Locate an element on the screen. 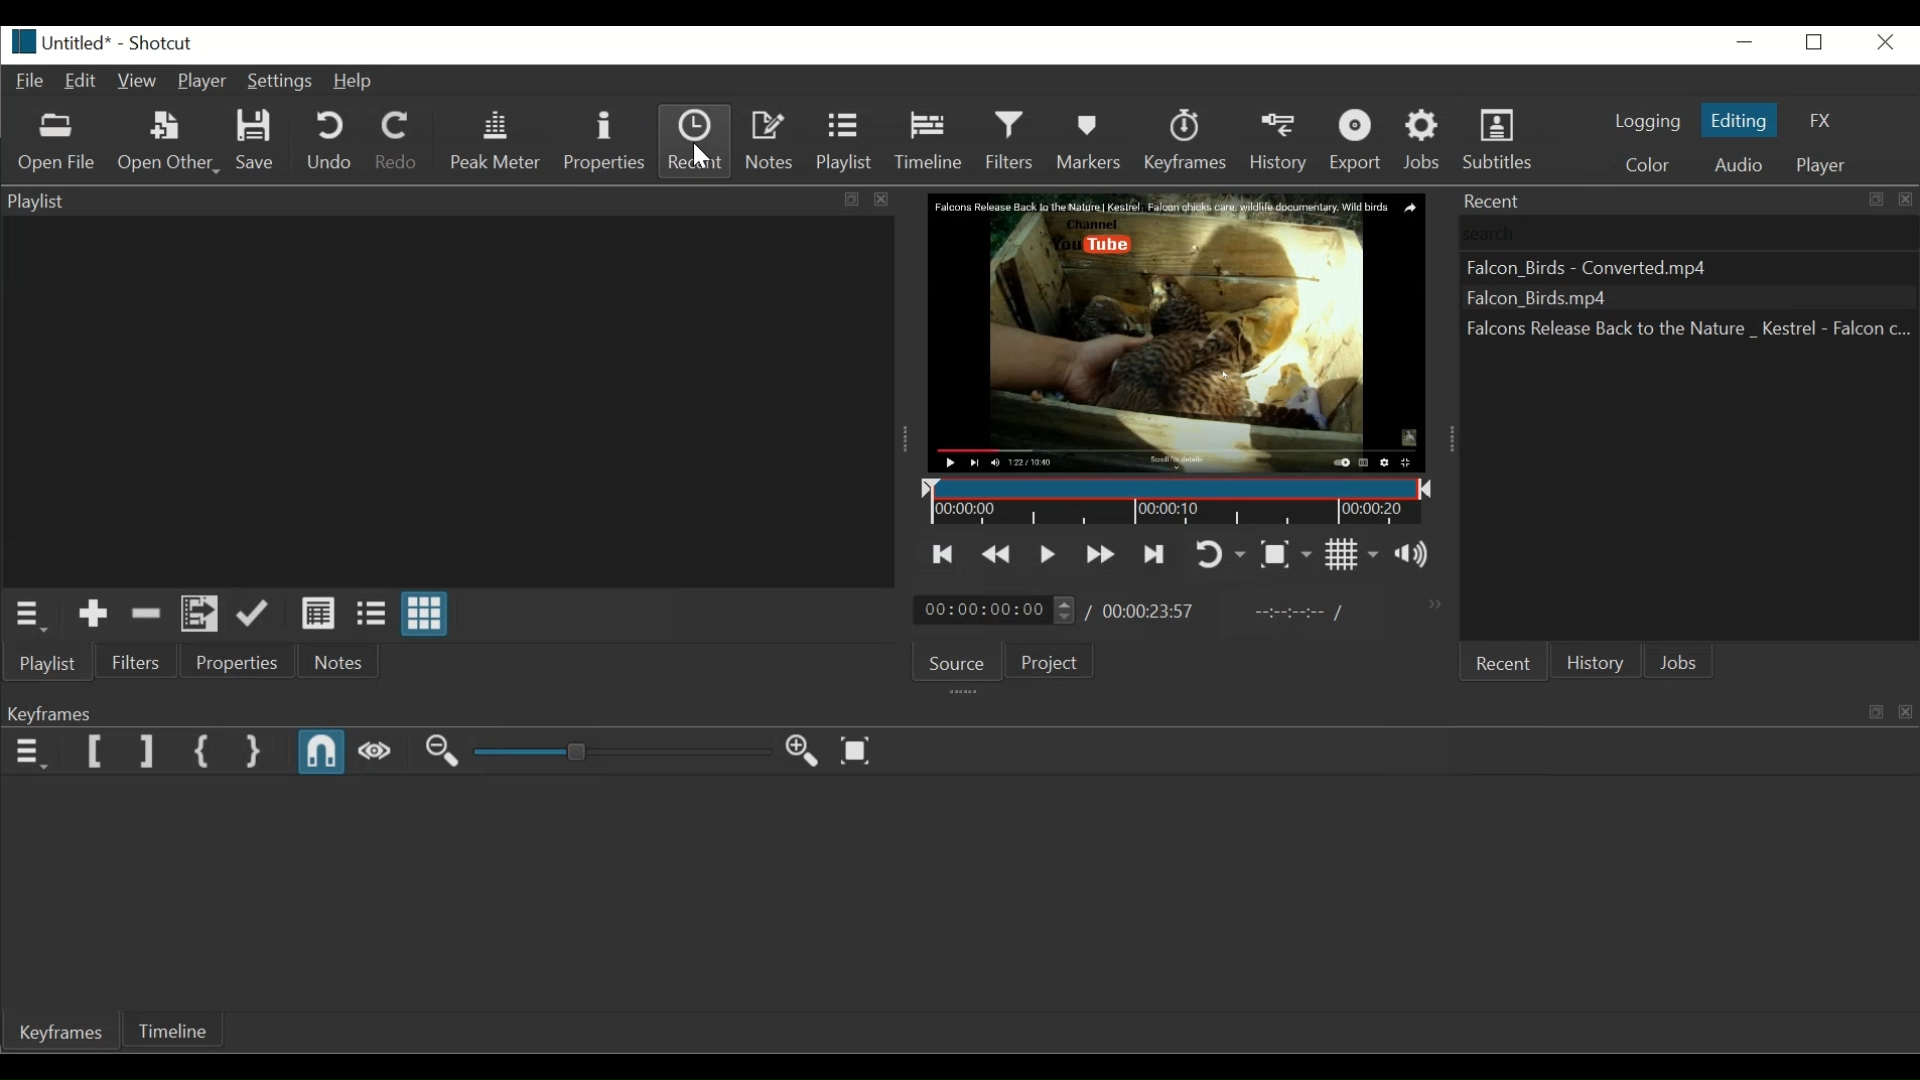  Save is located at coordinates (257, 143).